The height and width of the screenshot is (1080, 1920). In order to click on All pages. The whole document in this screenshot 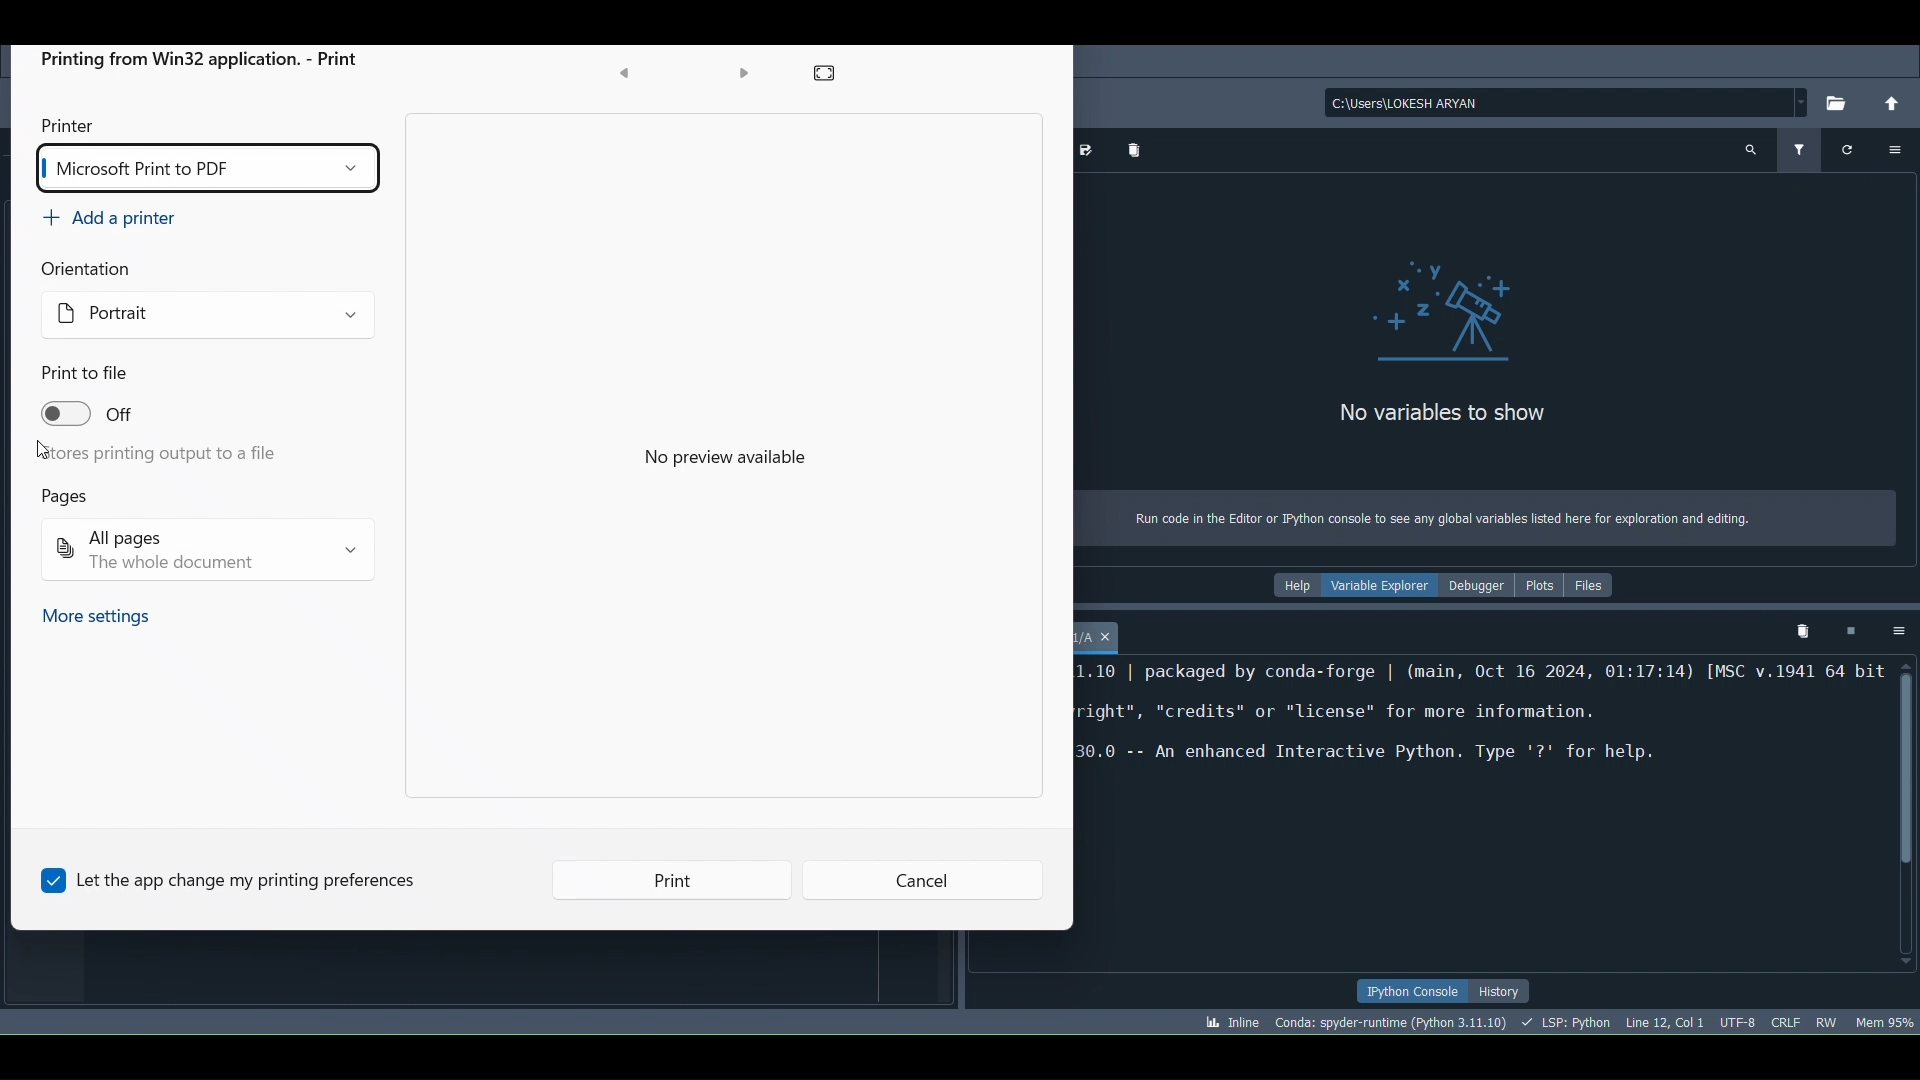, I will do `click(209, 555)`.